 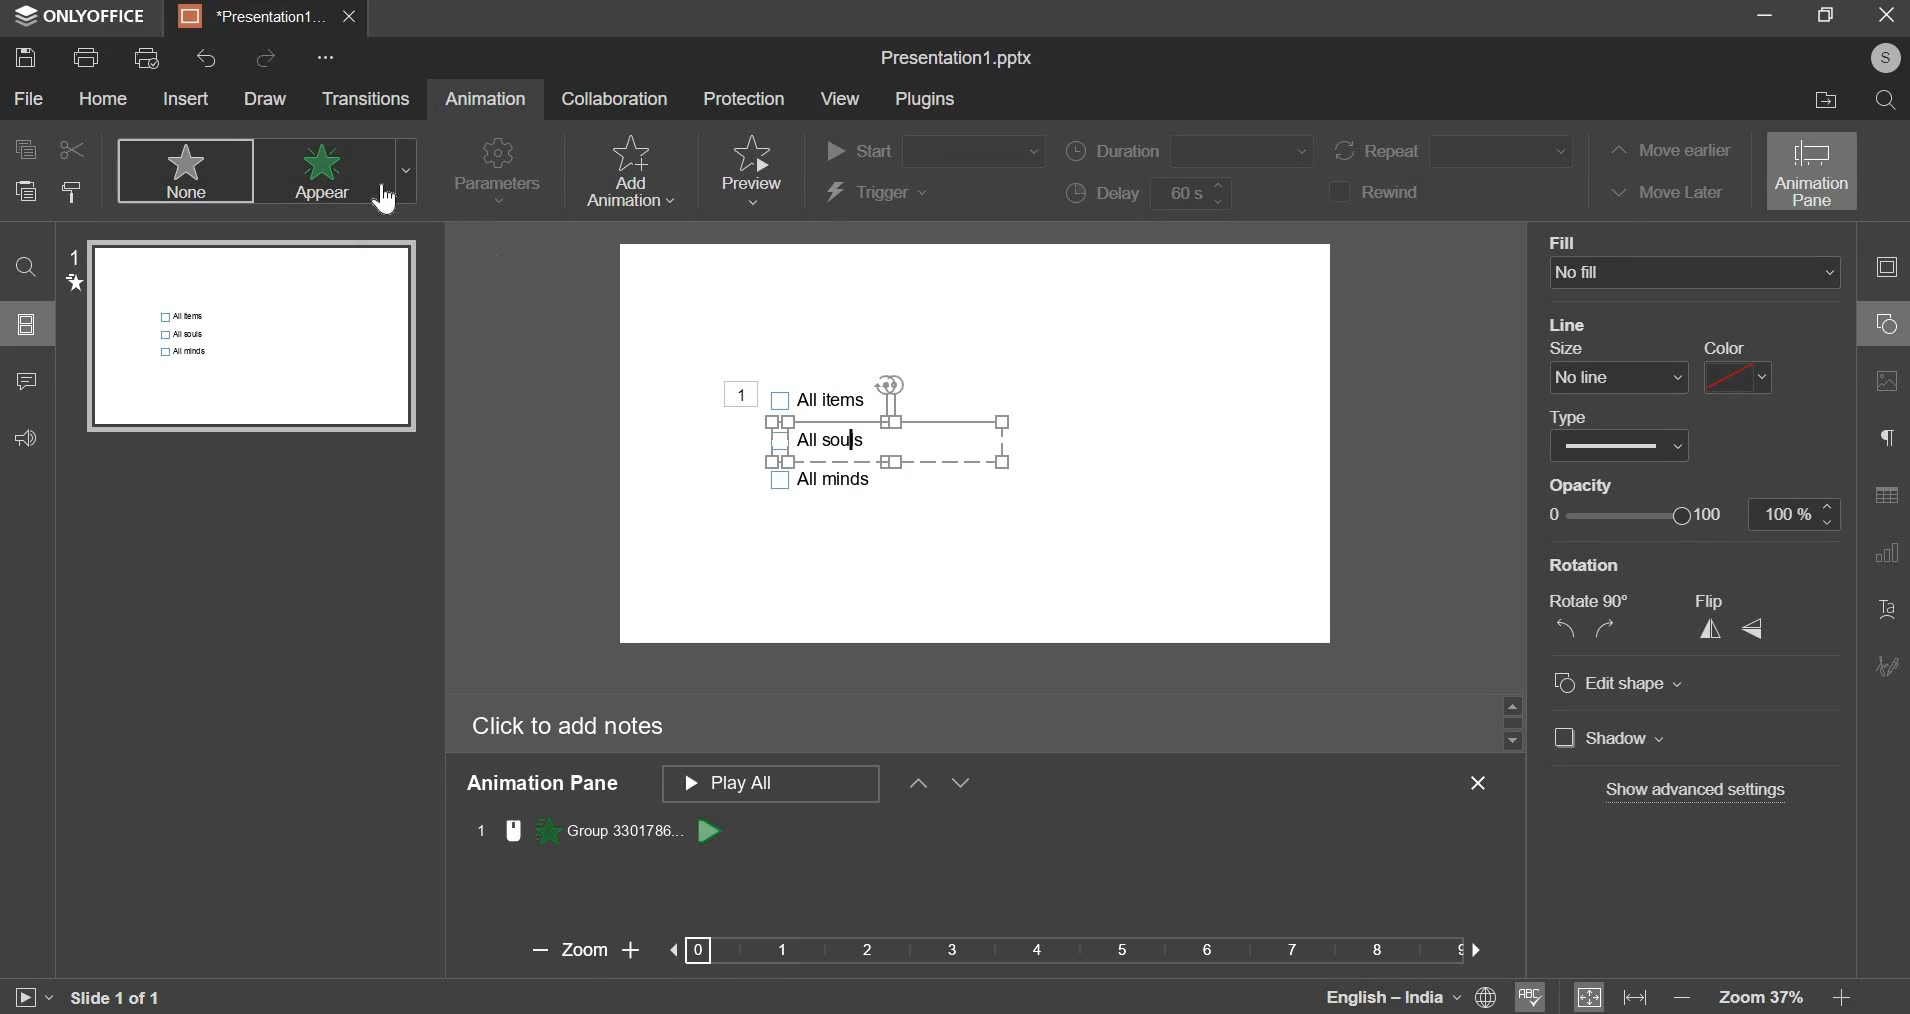 I want to click on protection, so click(x=741, y=98).